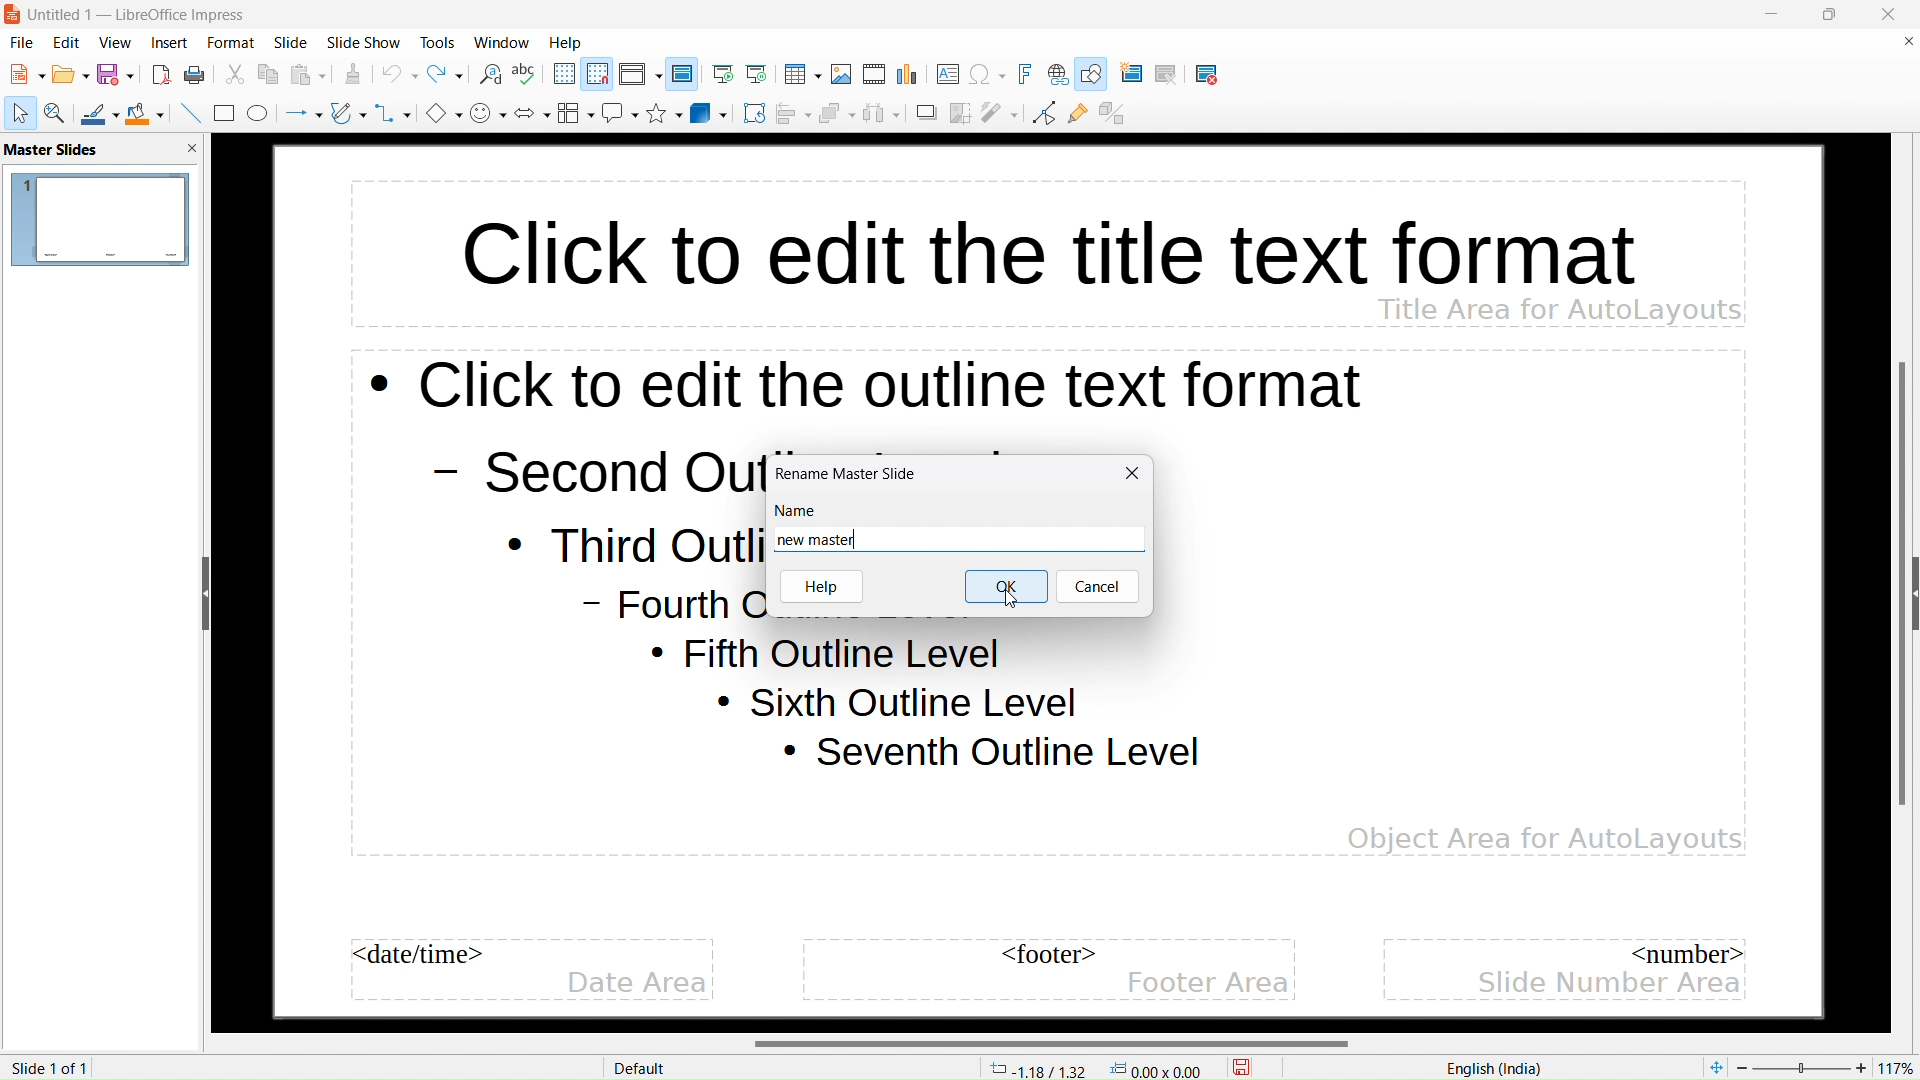  What do you see at coordinates (842, 74) in the screenshot?
I see `insert image` at bounding box center [842, 74].